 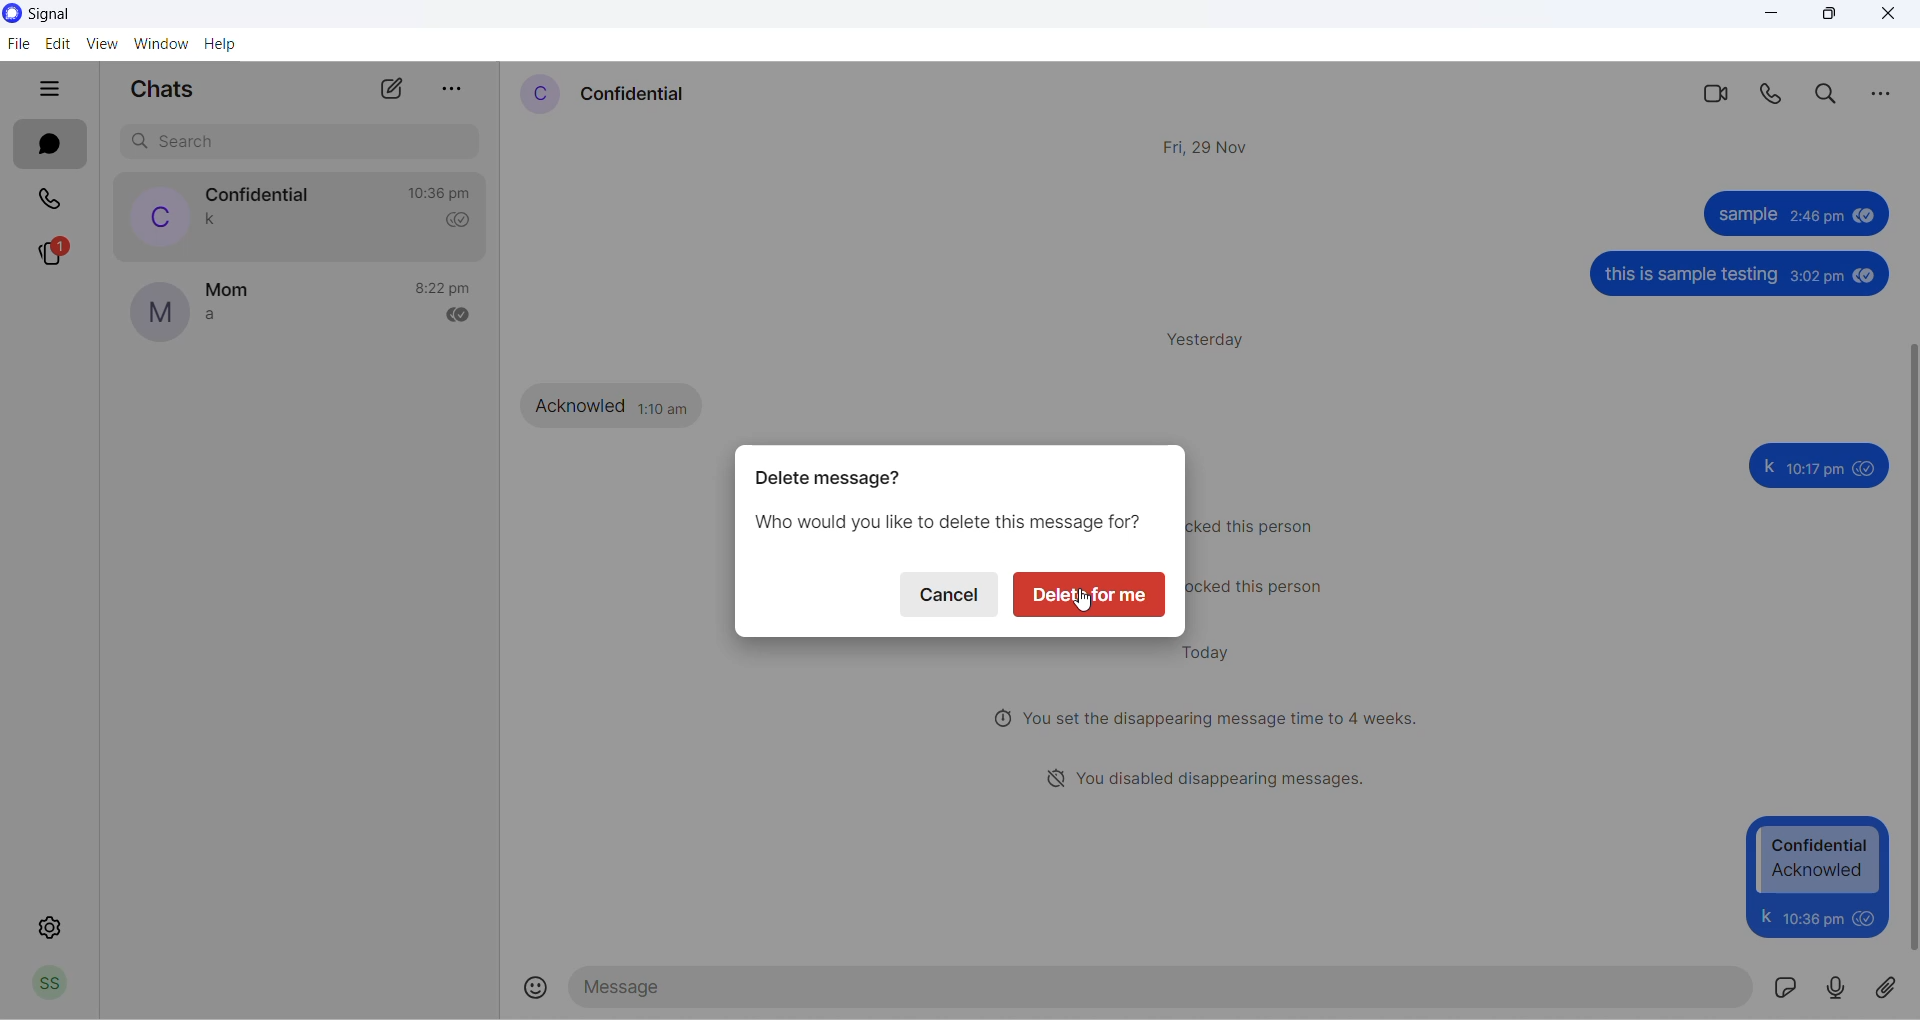 I want to click on settings, so click(x=53, y=924).